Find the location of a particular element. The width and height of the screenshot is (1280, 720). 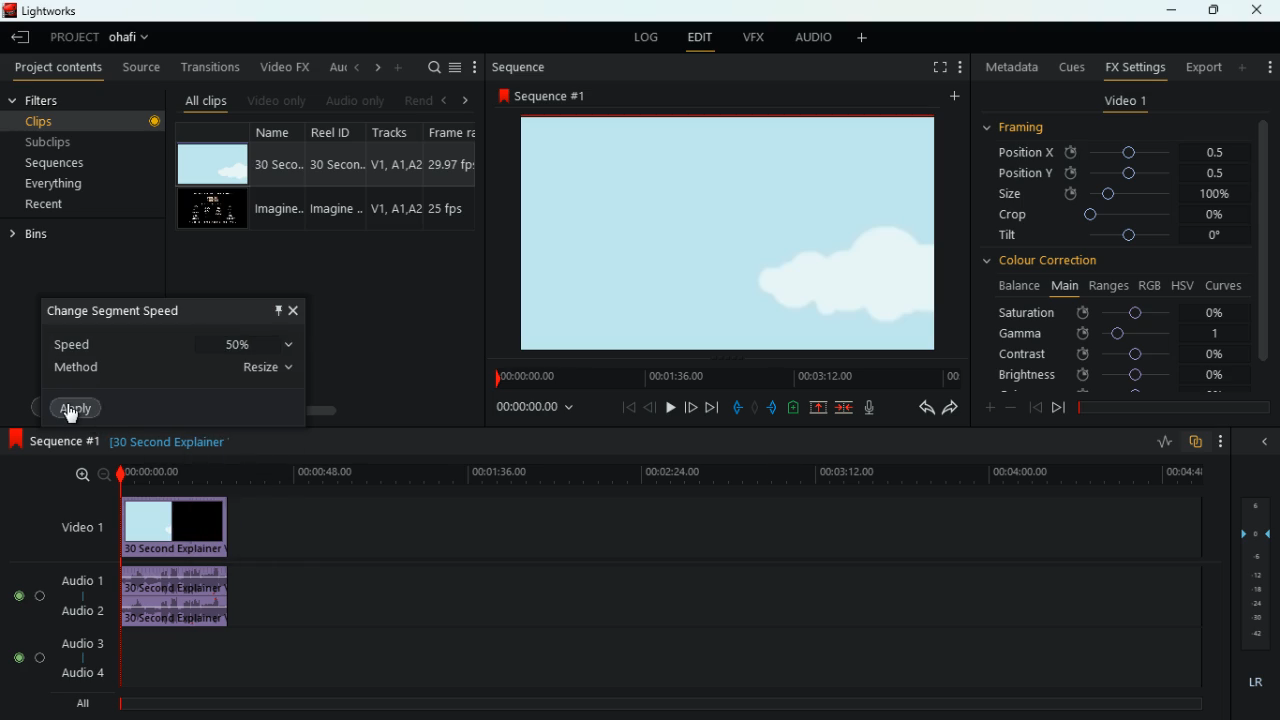

audio 1 is located at coordinates (84, 580).